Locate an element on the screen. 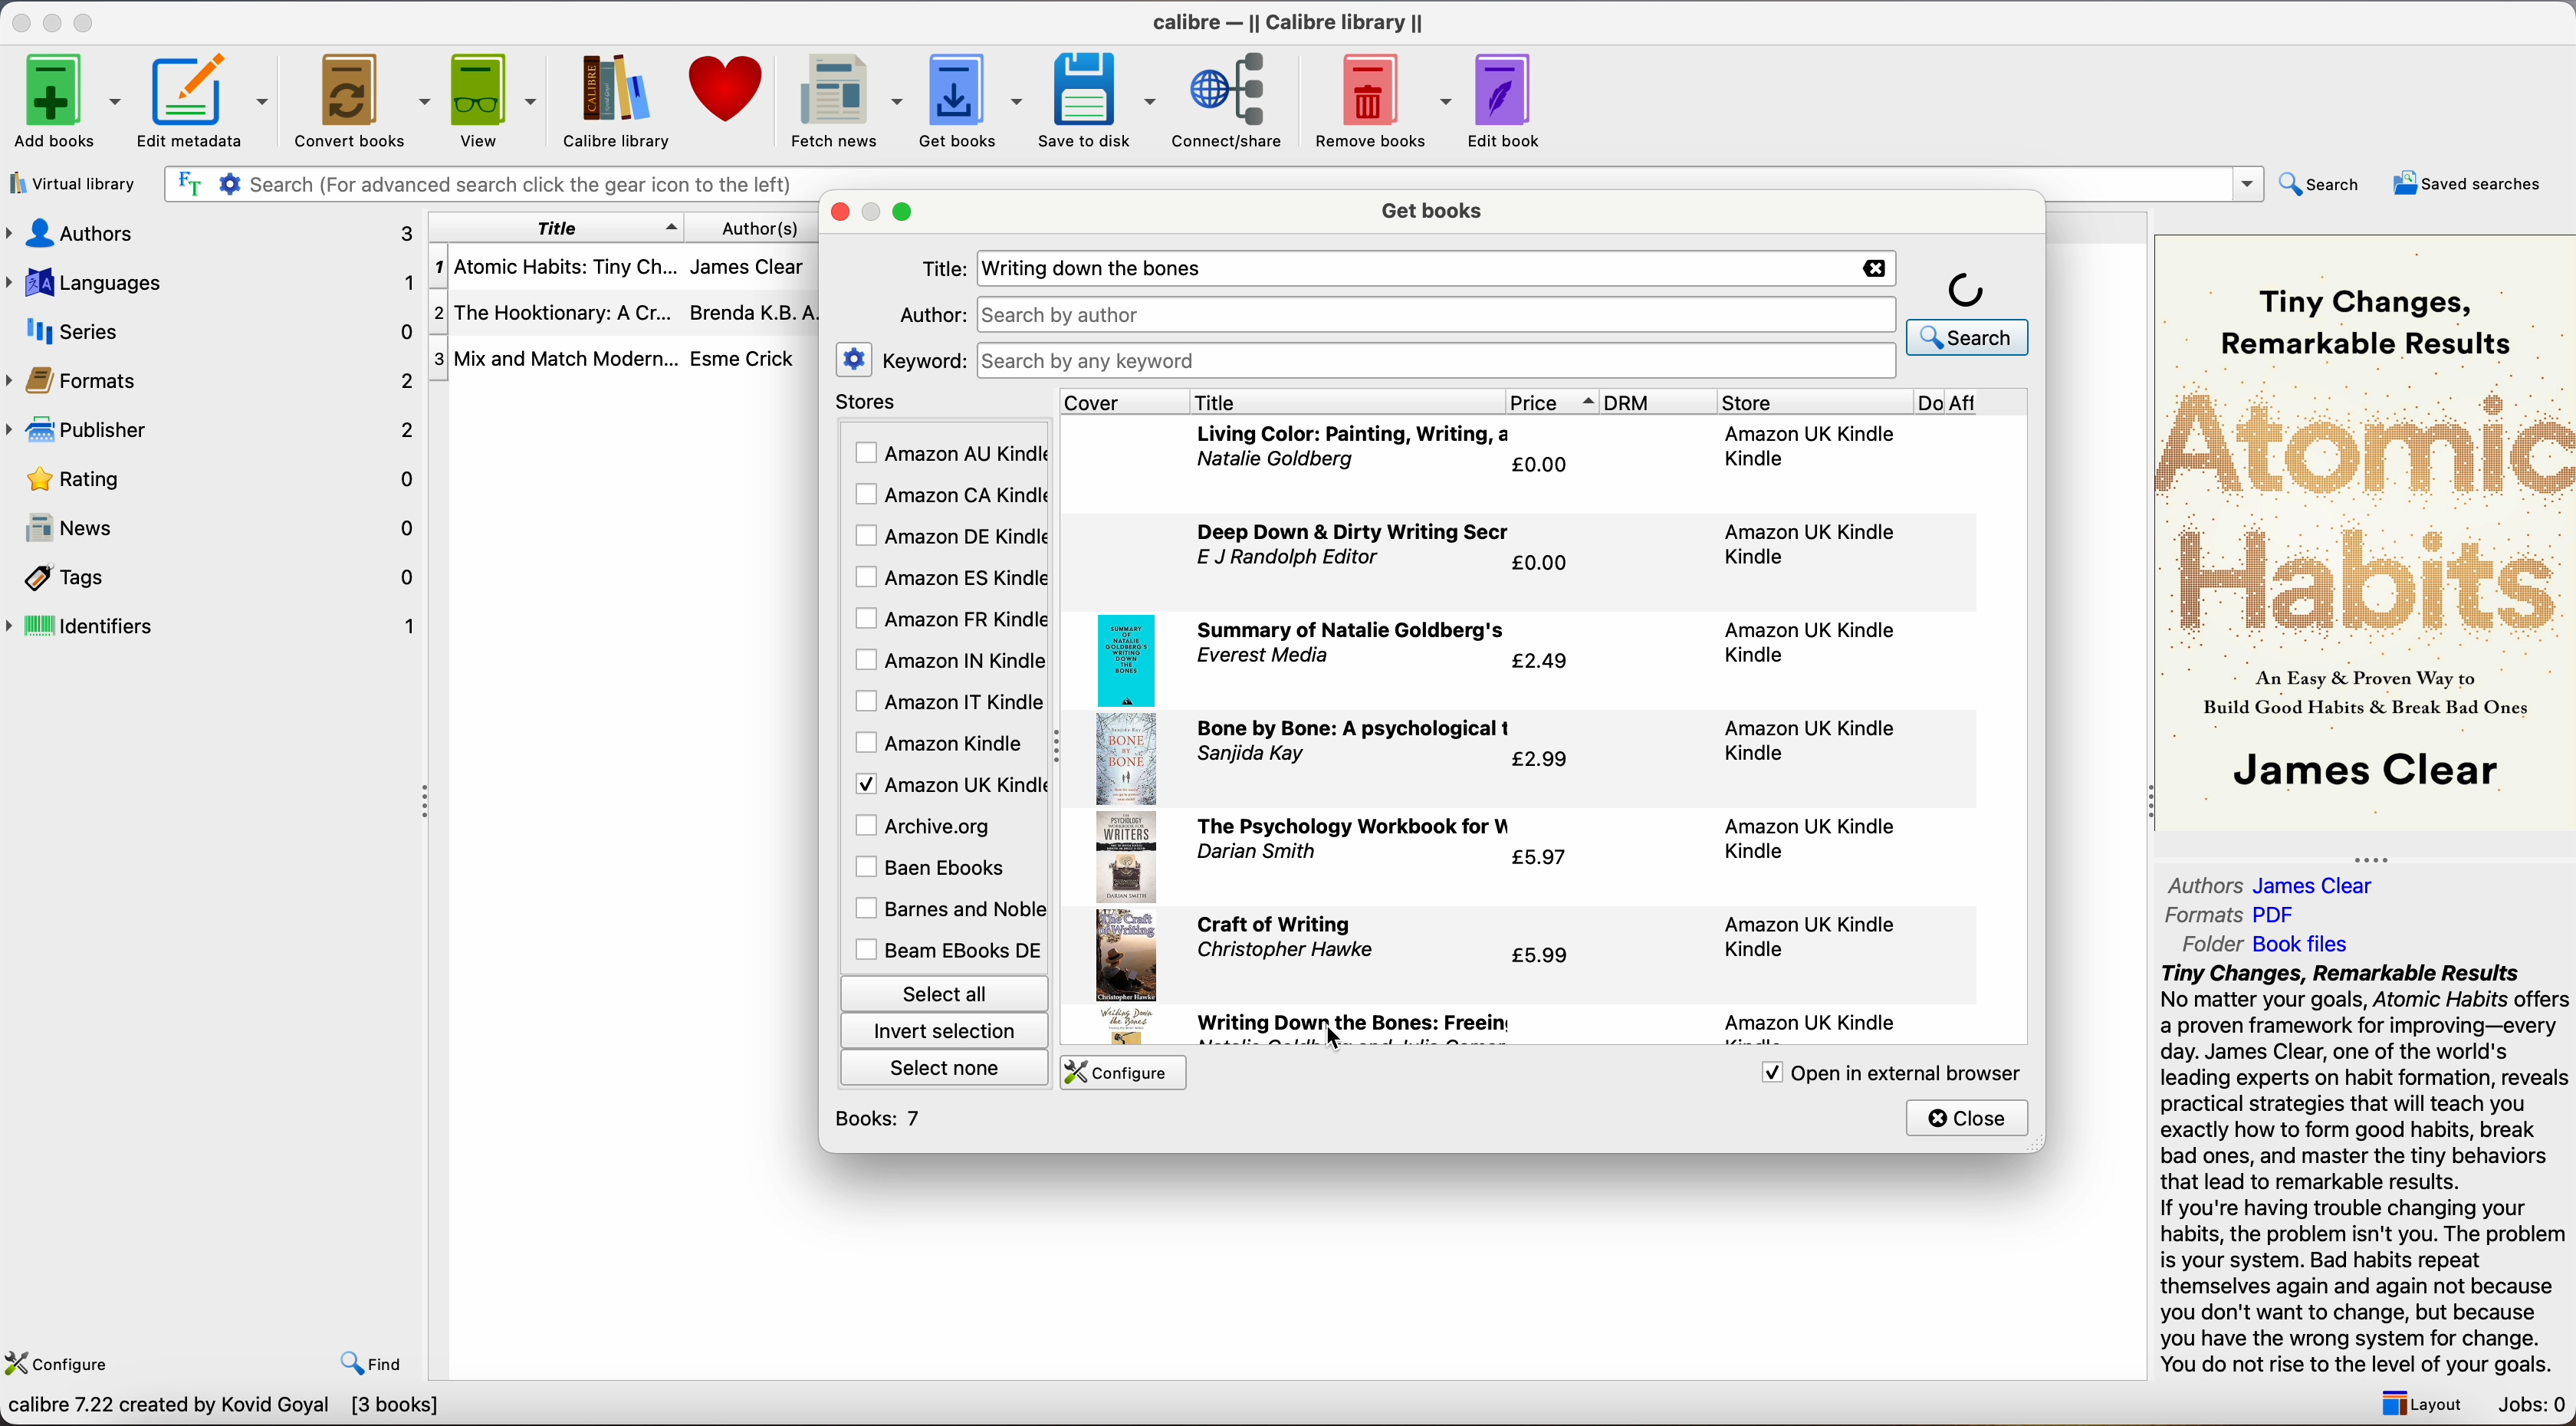  add books is located at coordinates (67, 103).